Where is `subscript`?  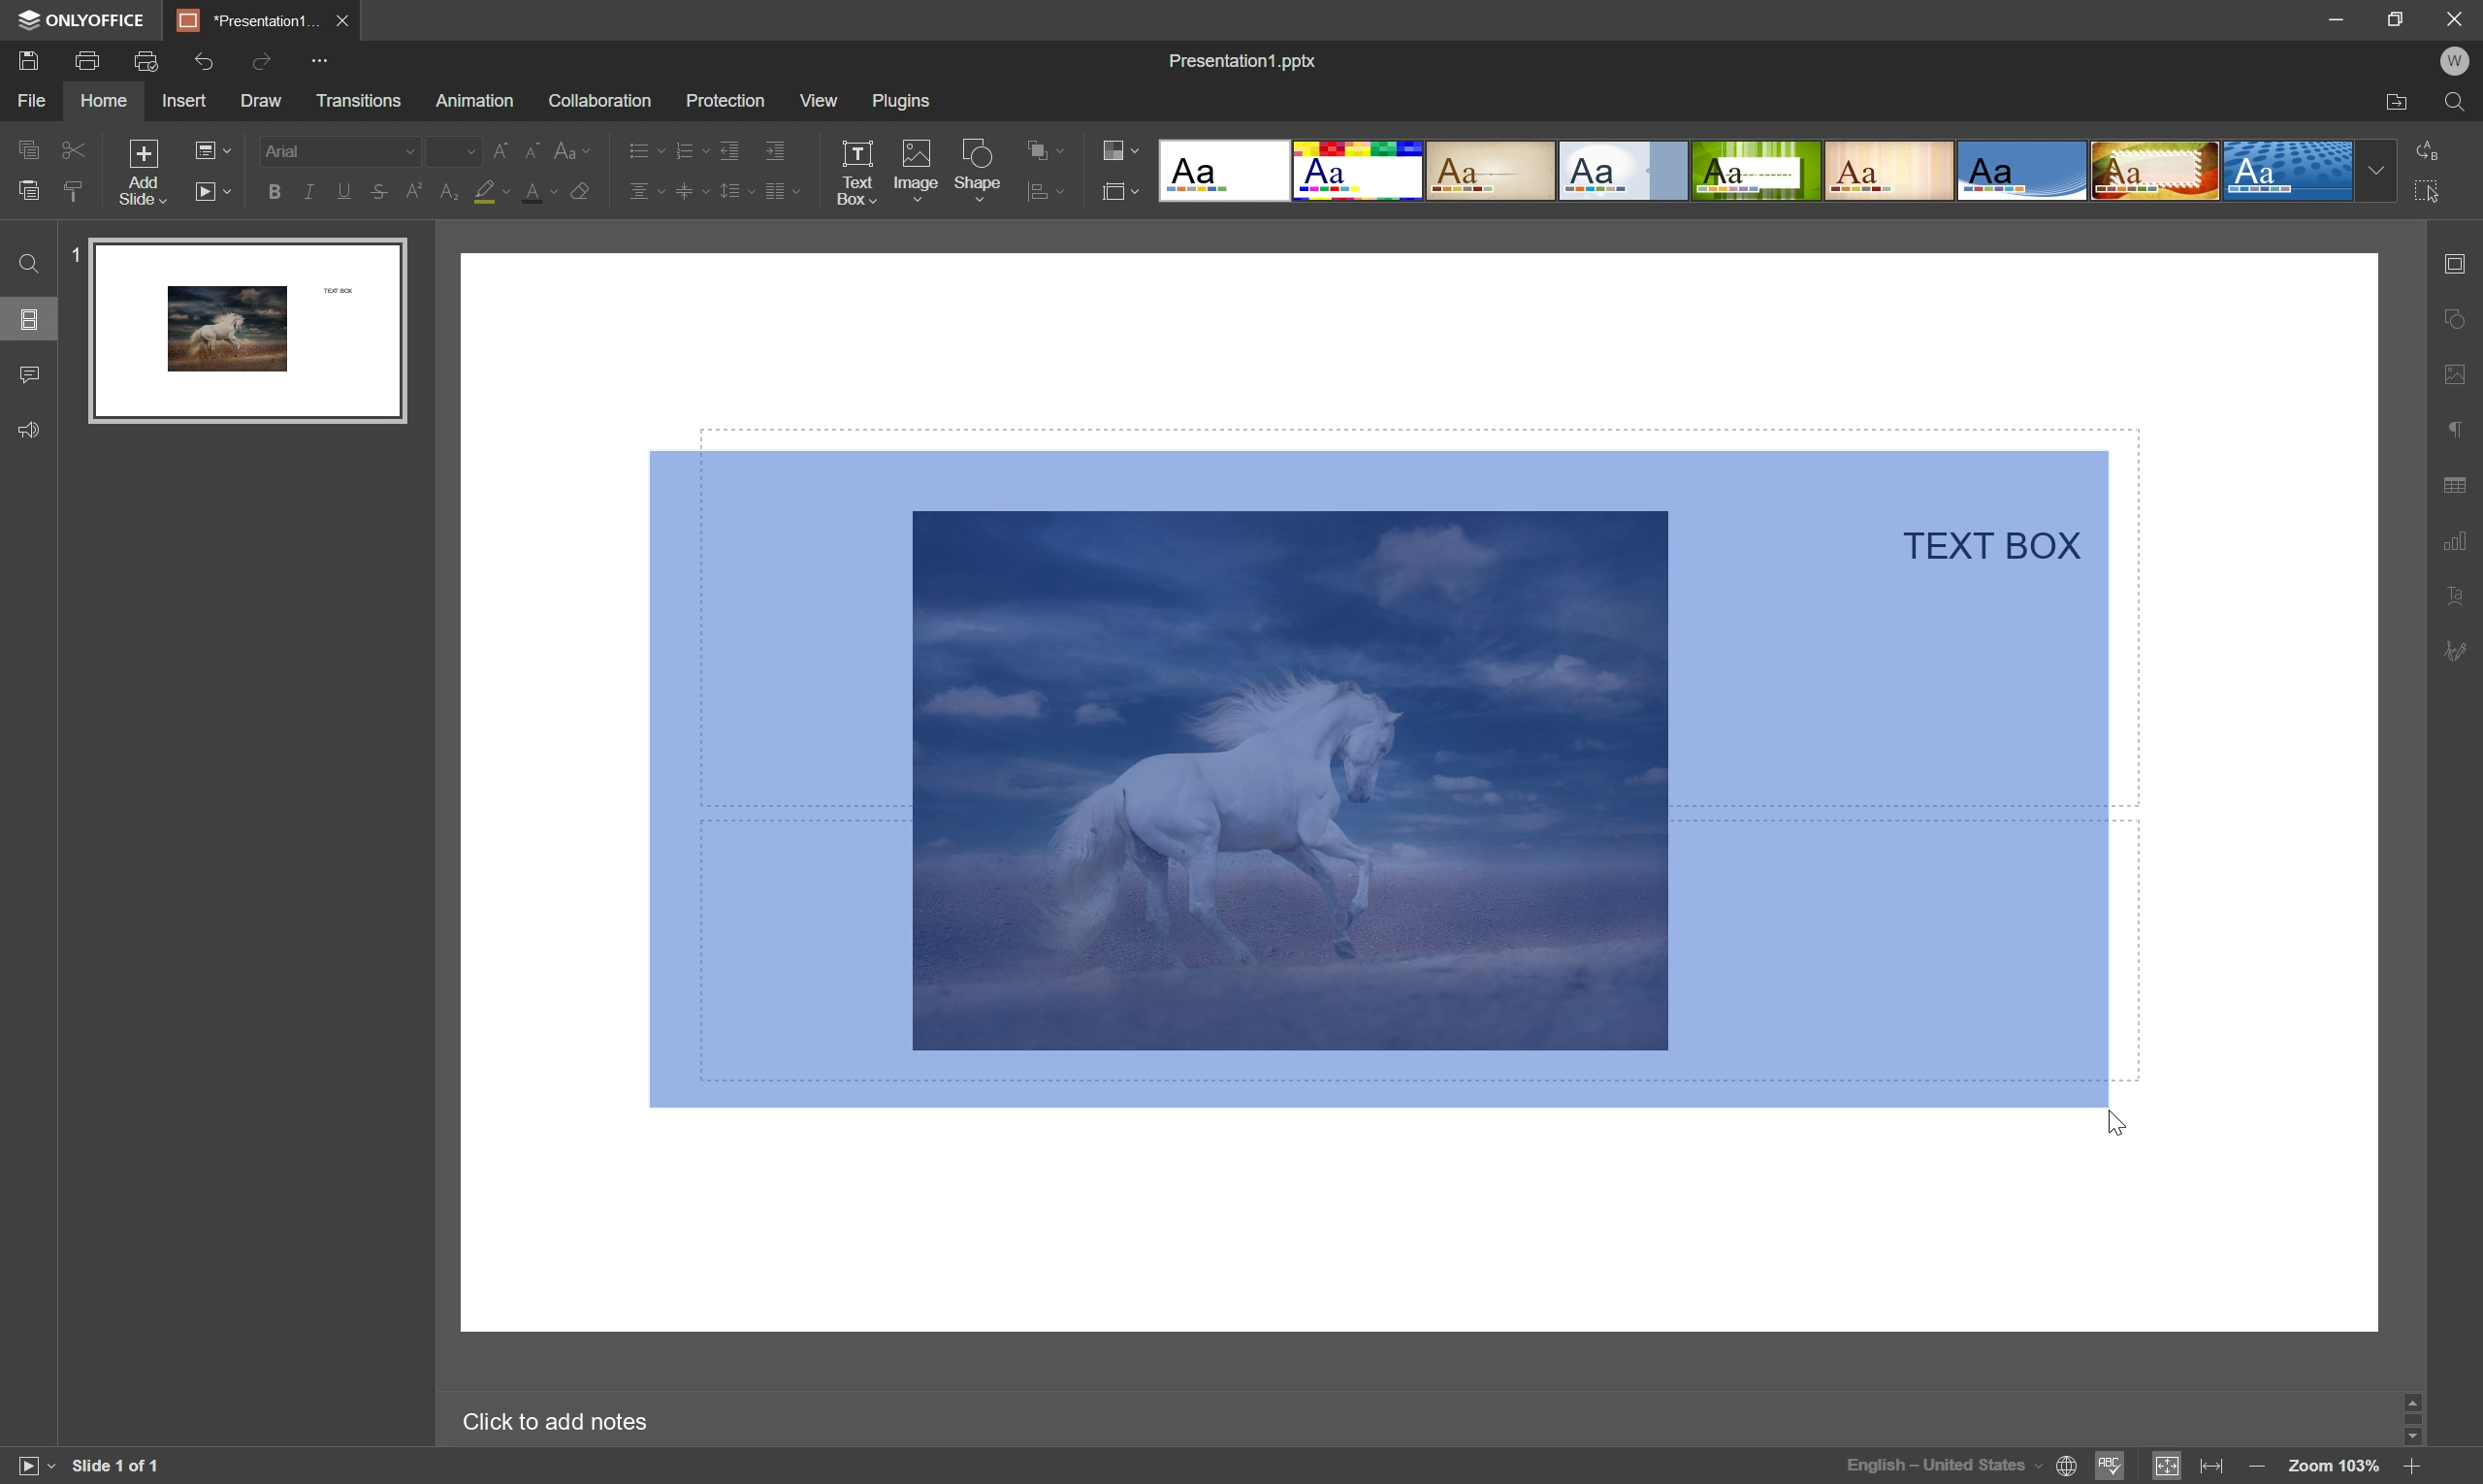 subscript is located at coordinates (449, 191).